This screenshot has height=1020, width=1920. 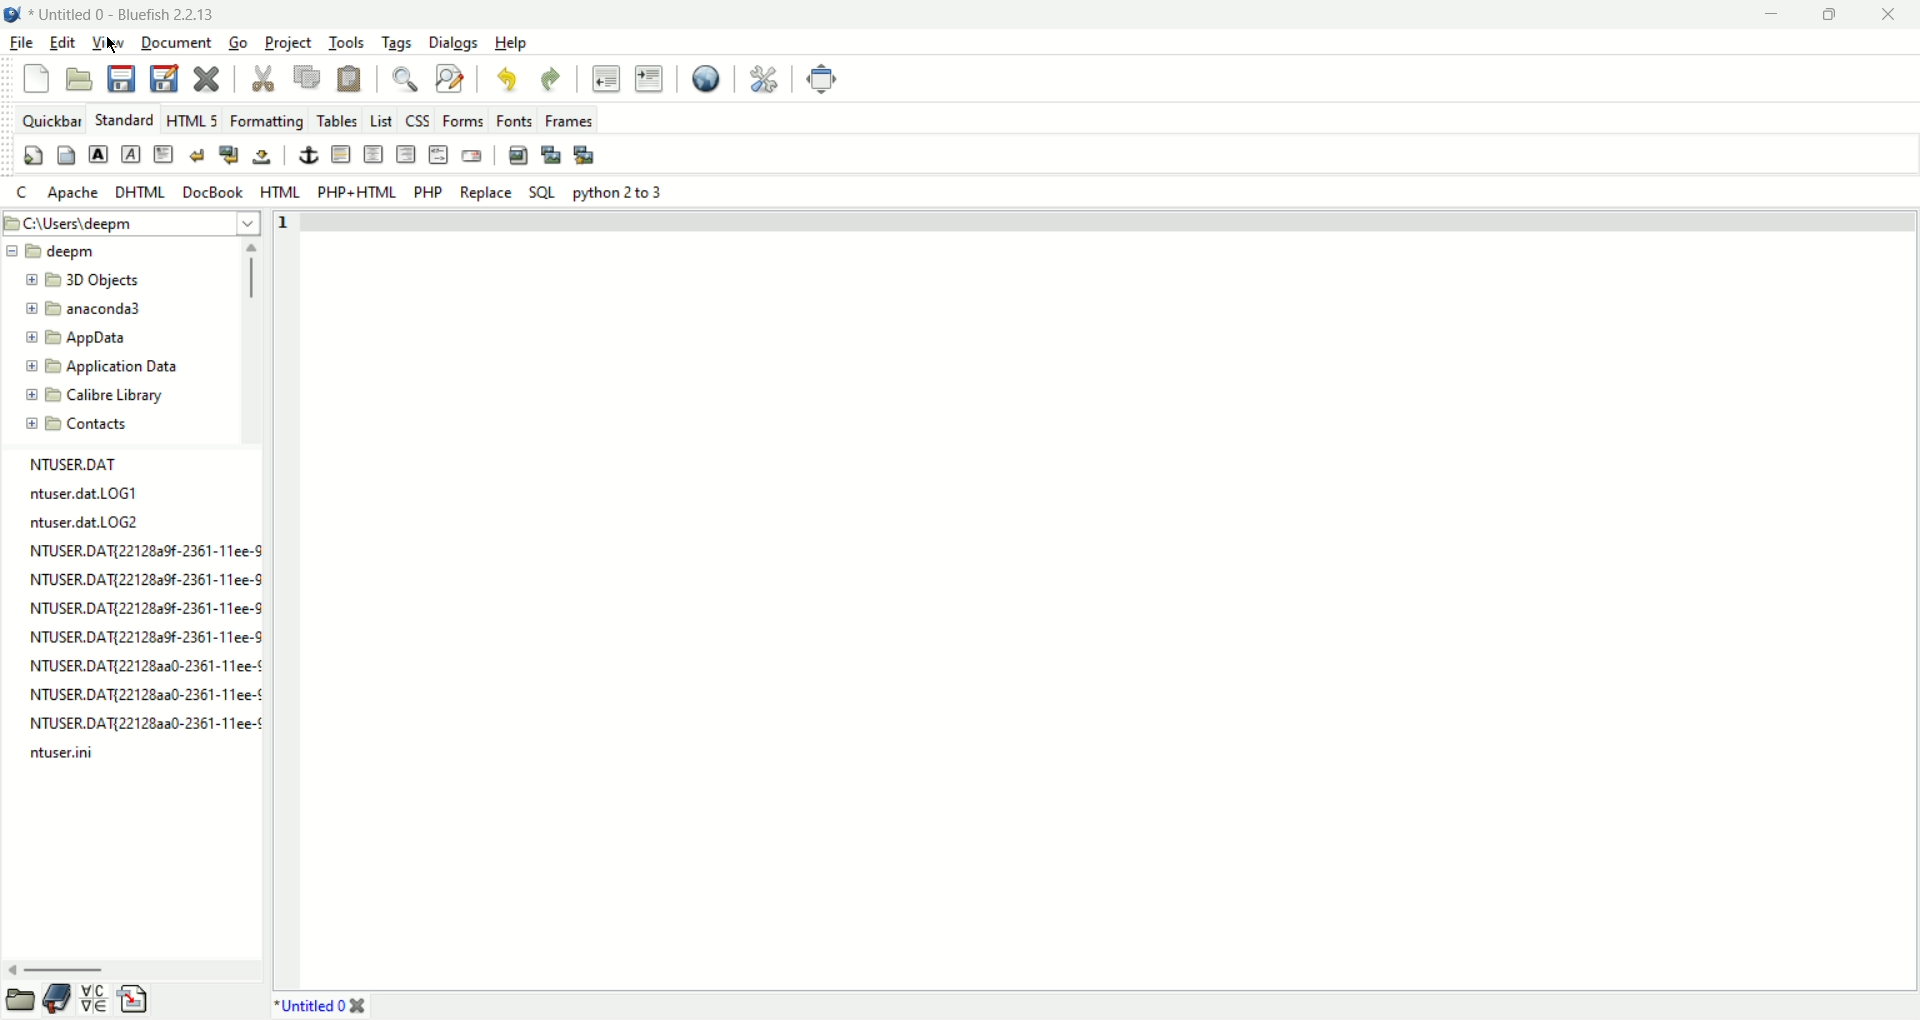 I want to click on find and replace, so click(x=449, y=77).